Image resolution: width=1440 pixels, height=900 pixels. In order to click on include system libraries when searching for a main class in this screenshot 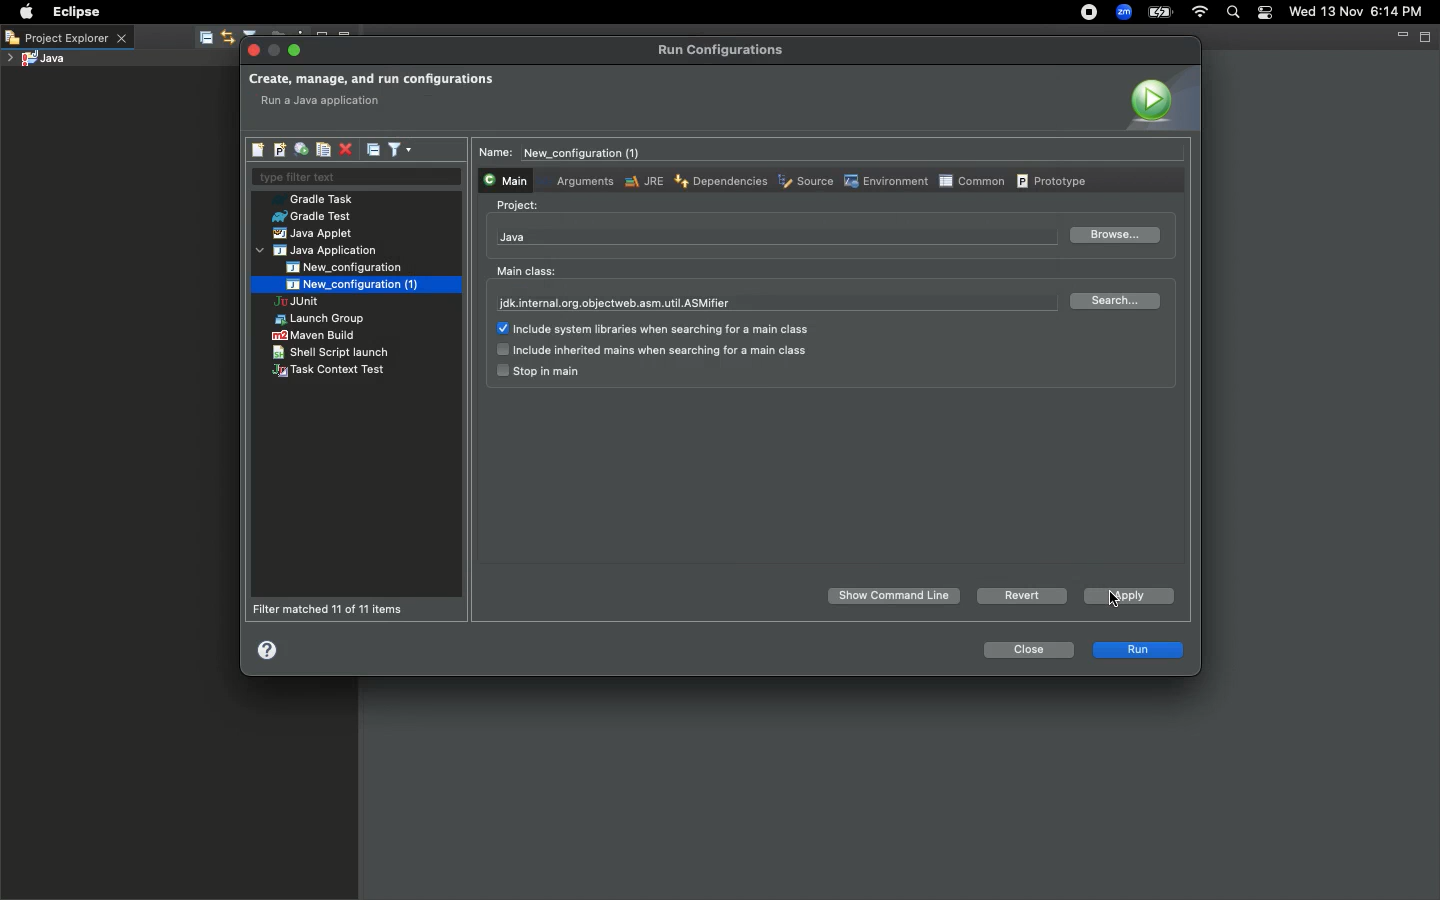, I will do `click(660, 330)`.